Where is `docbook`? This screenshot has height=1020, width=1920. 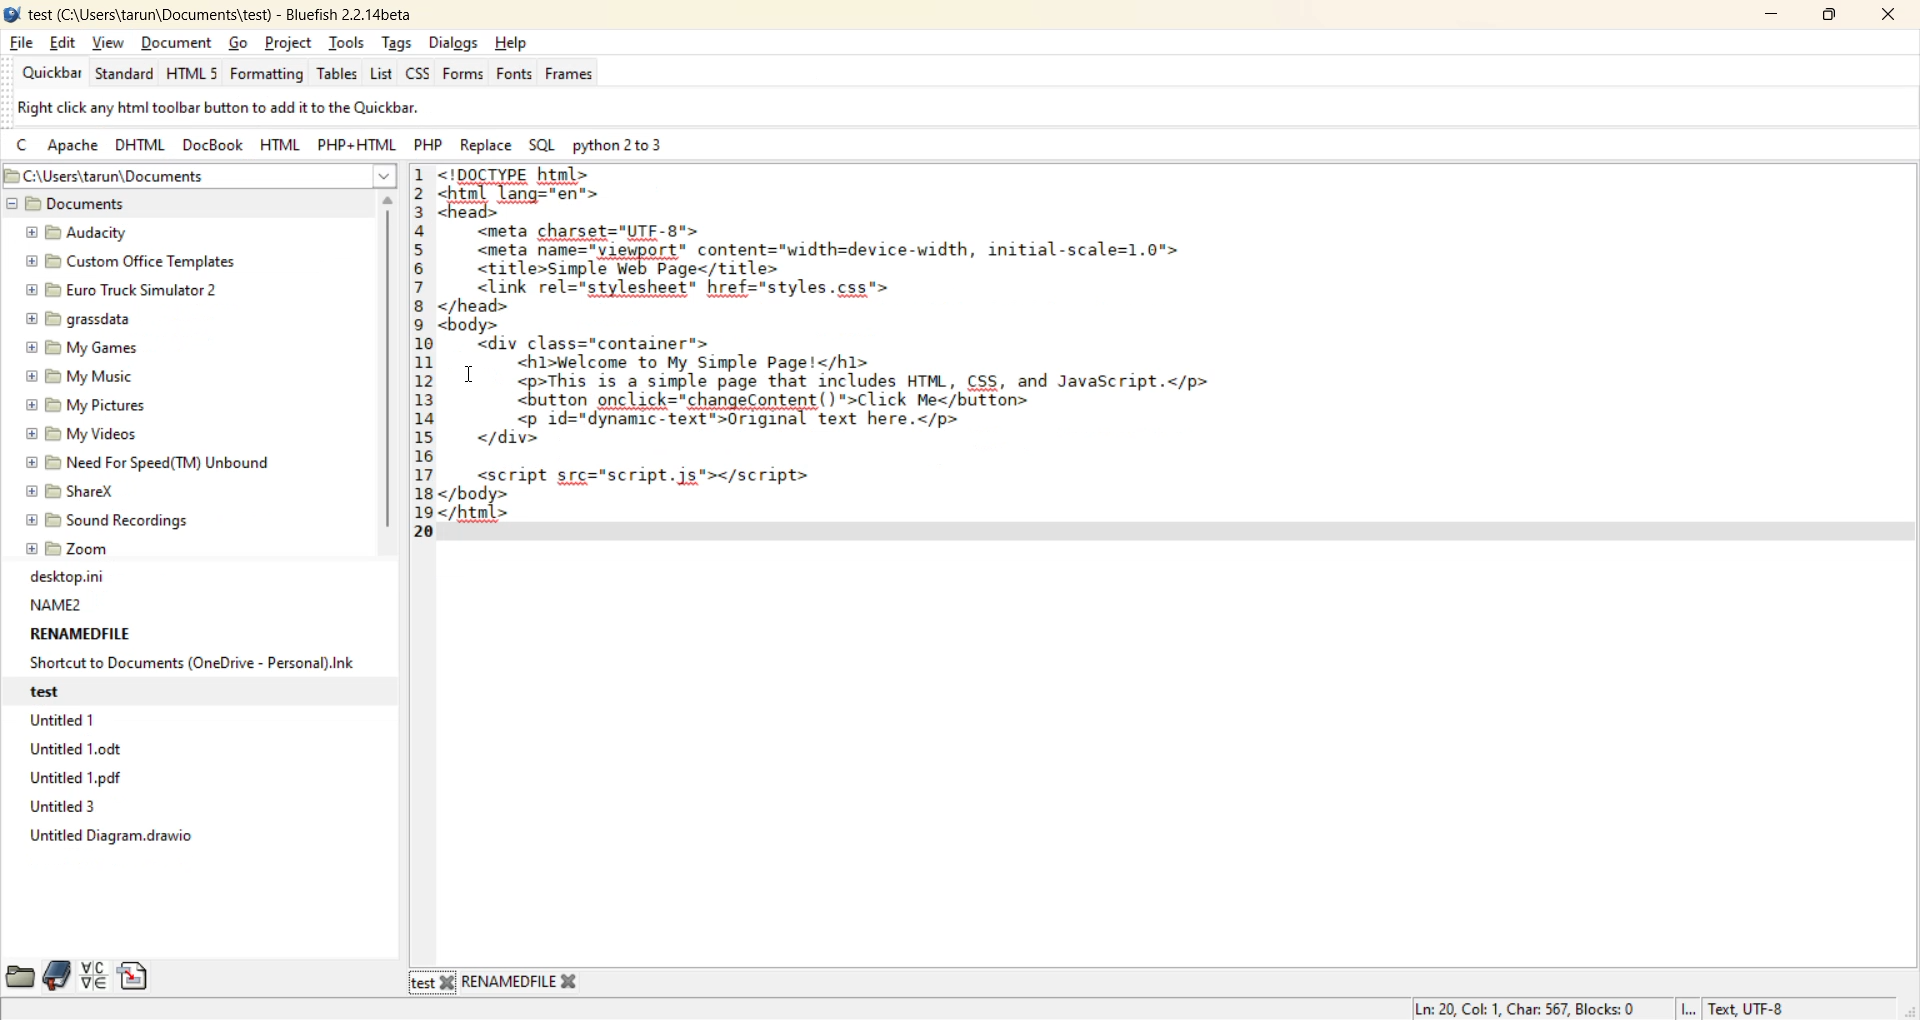
docbook is located at coordinates (209, 144).